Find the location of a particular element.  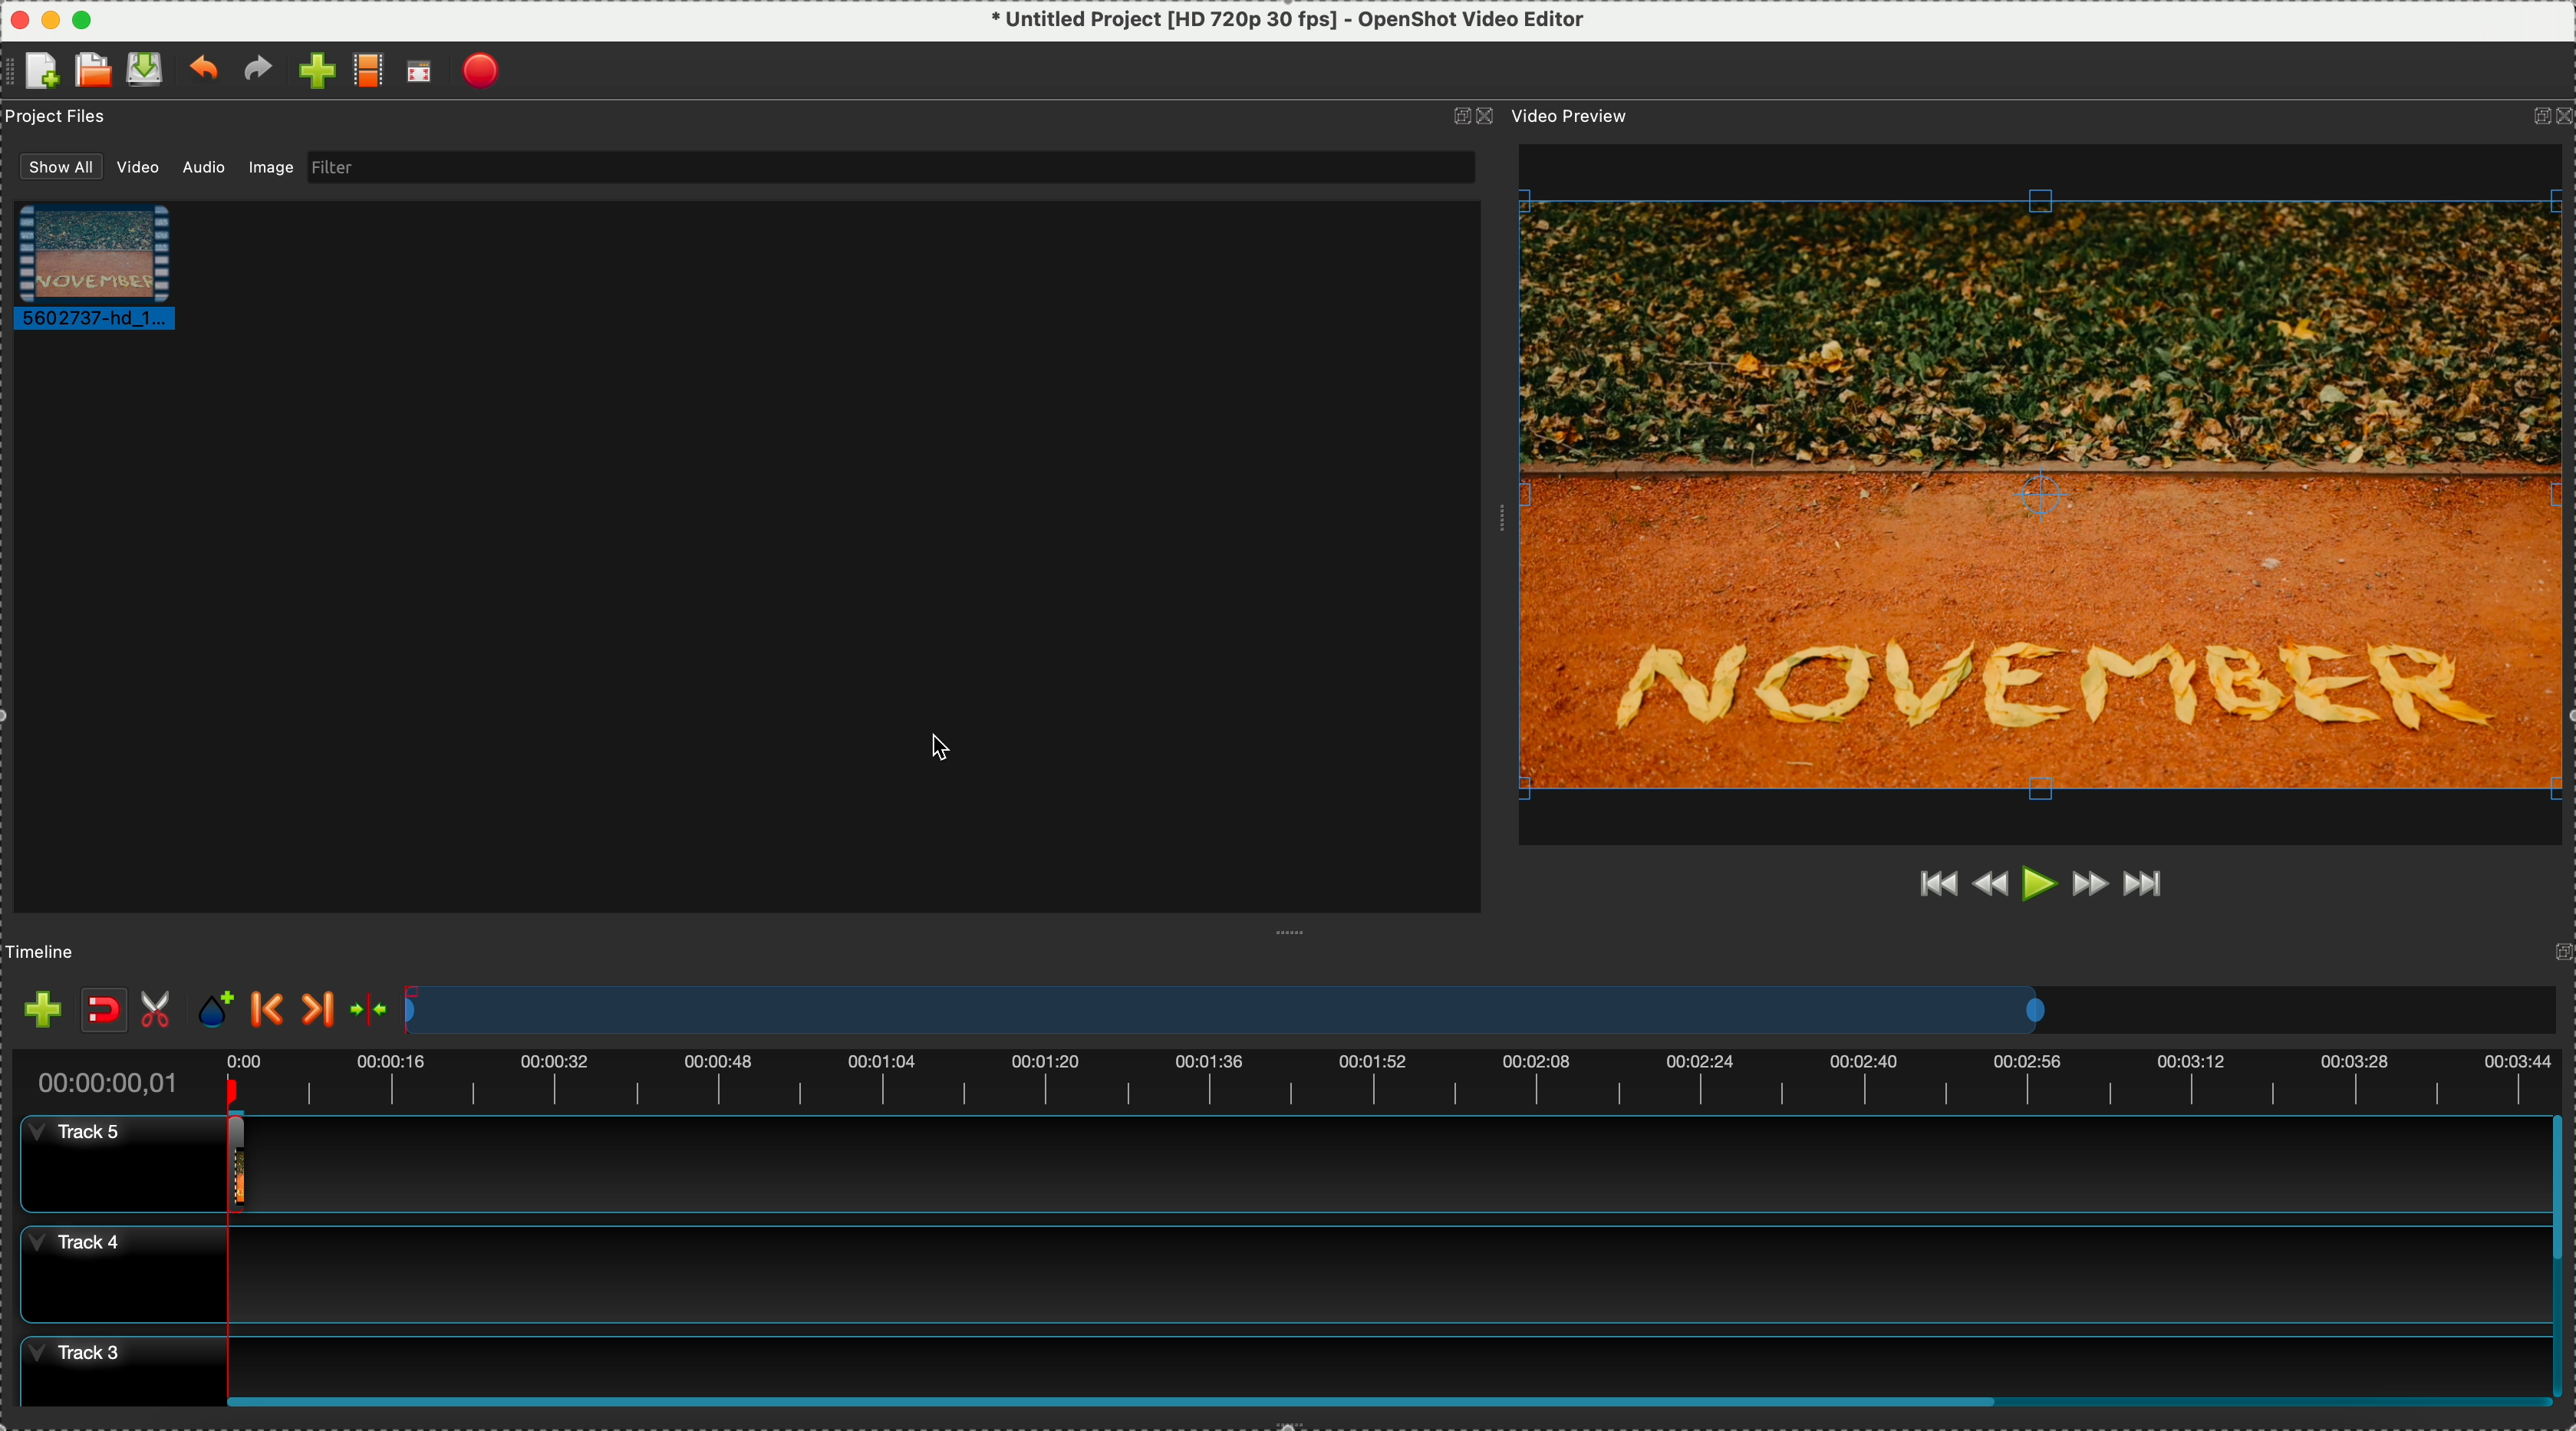

disable snaping is located at coordinates (104, 1010).